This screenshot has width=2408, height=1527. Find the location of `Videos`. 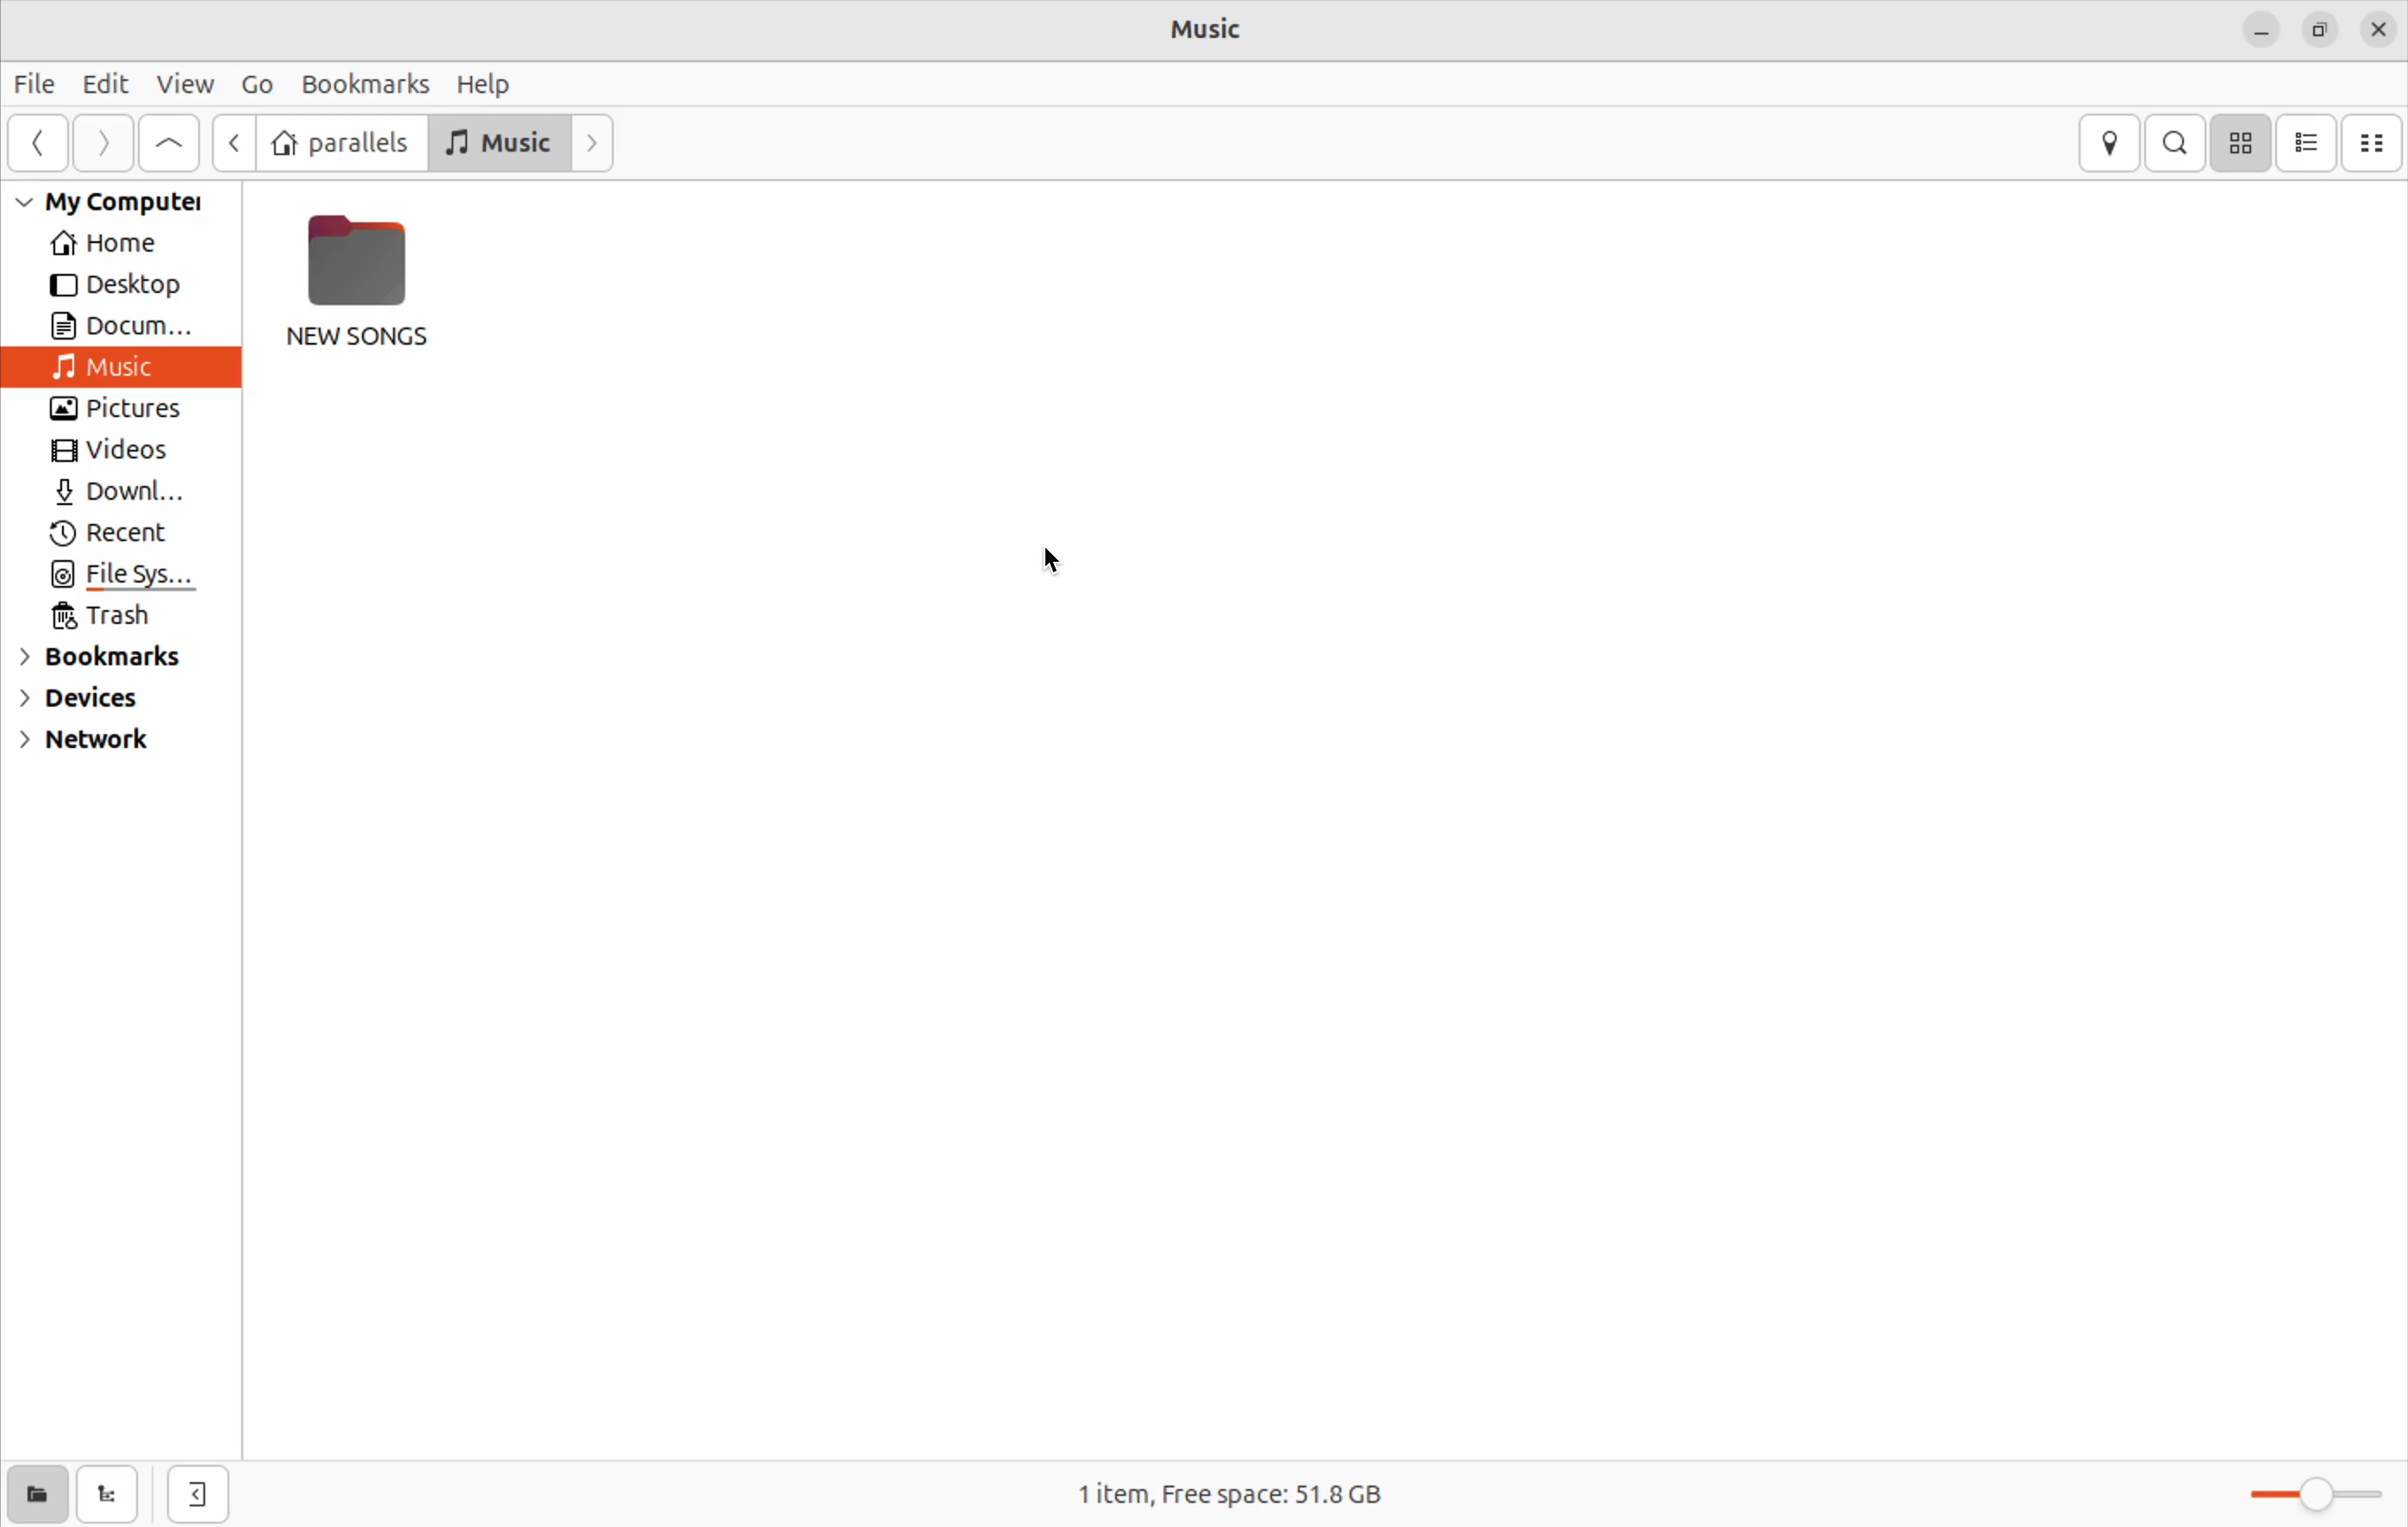

Videos is located at coordinates (113, 452).